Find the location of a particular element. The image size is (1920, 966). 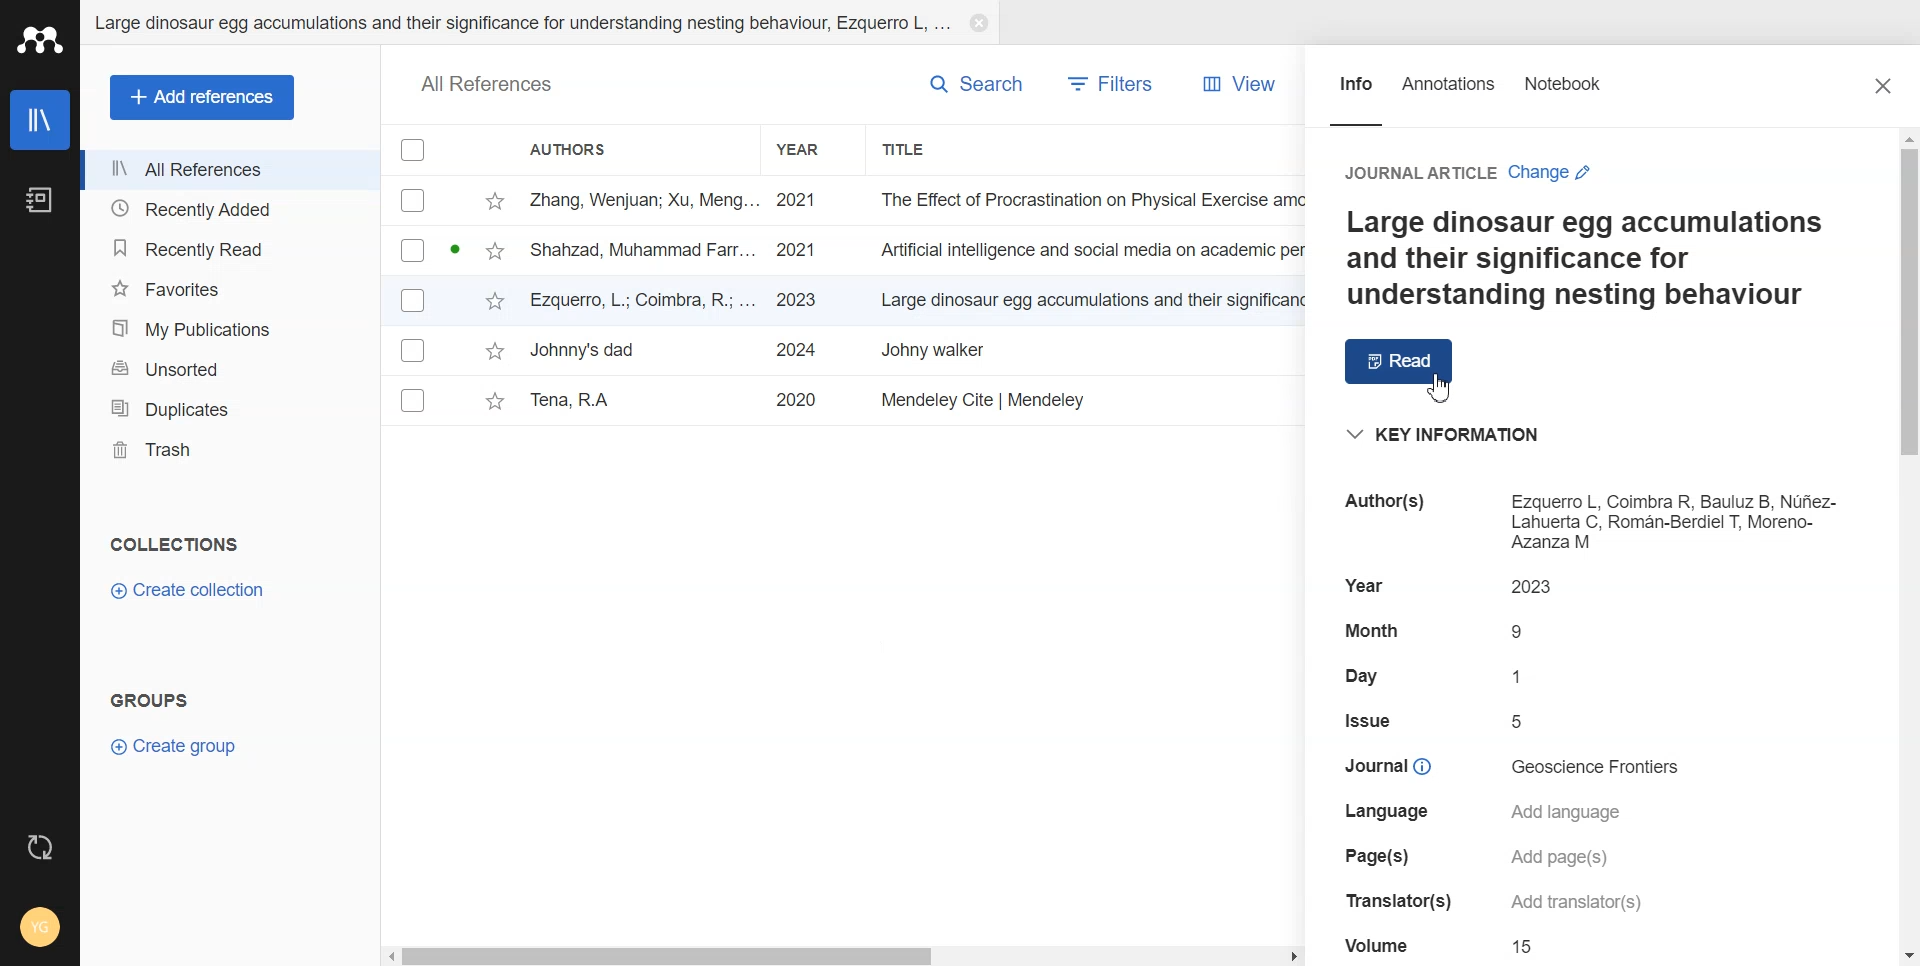

text is located at coordinates (1389, 901).